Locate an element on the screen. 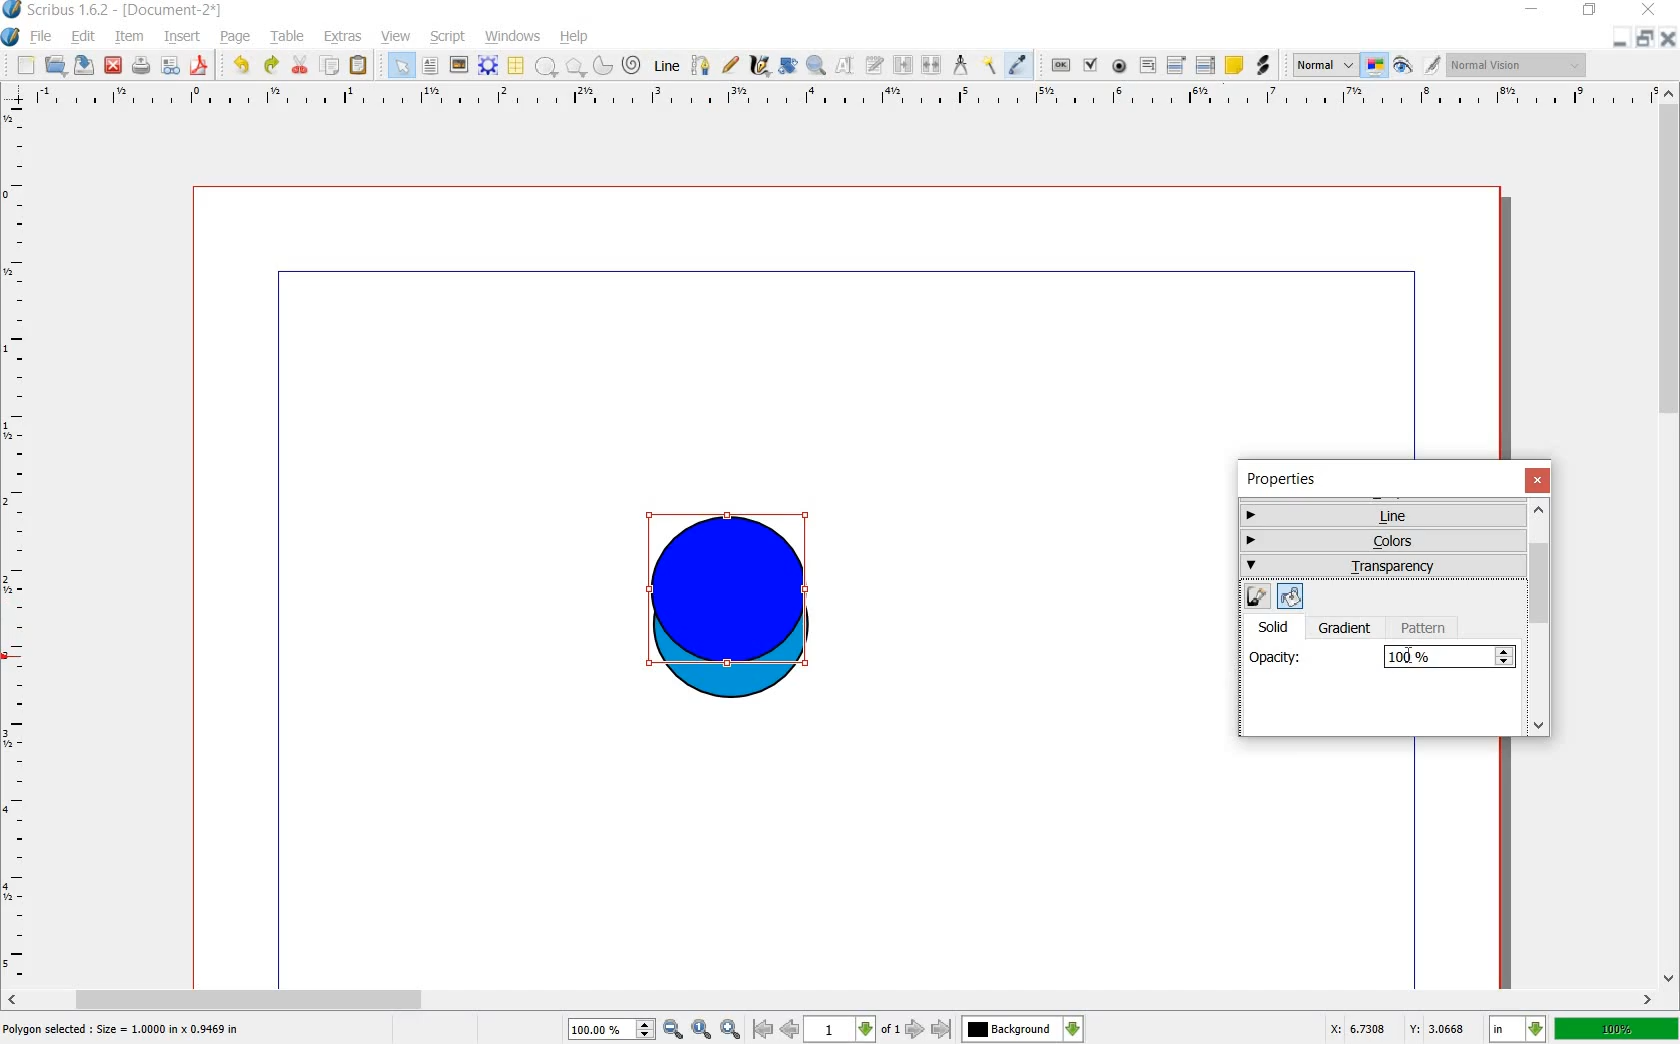 This screenshot has width=1680, height=1044. eye dropper is located at coordinates (1017, 65).